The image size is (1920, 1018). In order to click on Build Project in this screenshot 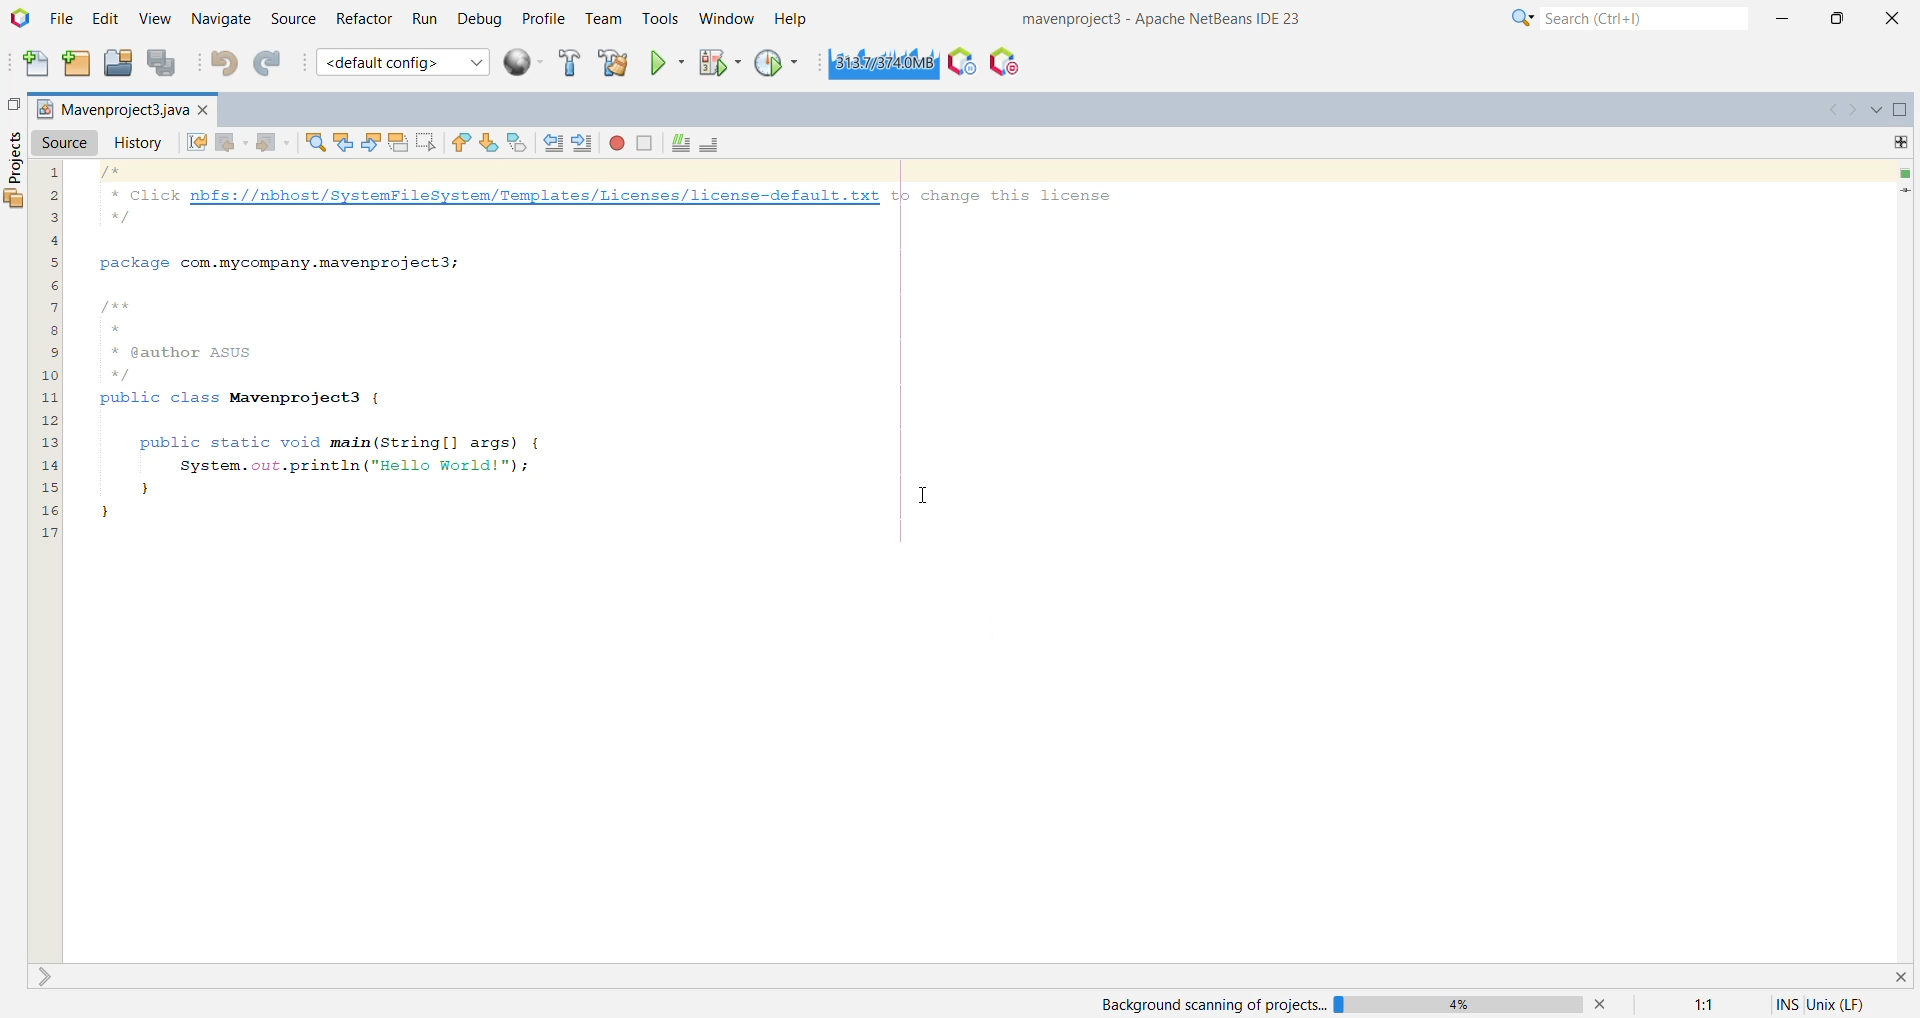, I will do `click(567, 65)`.